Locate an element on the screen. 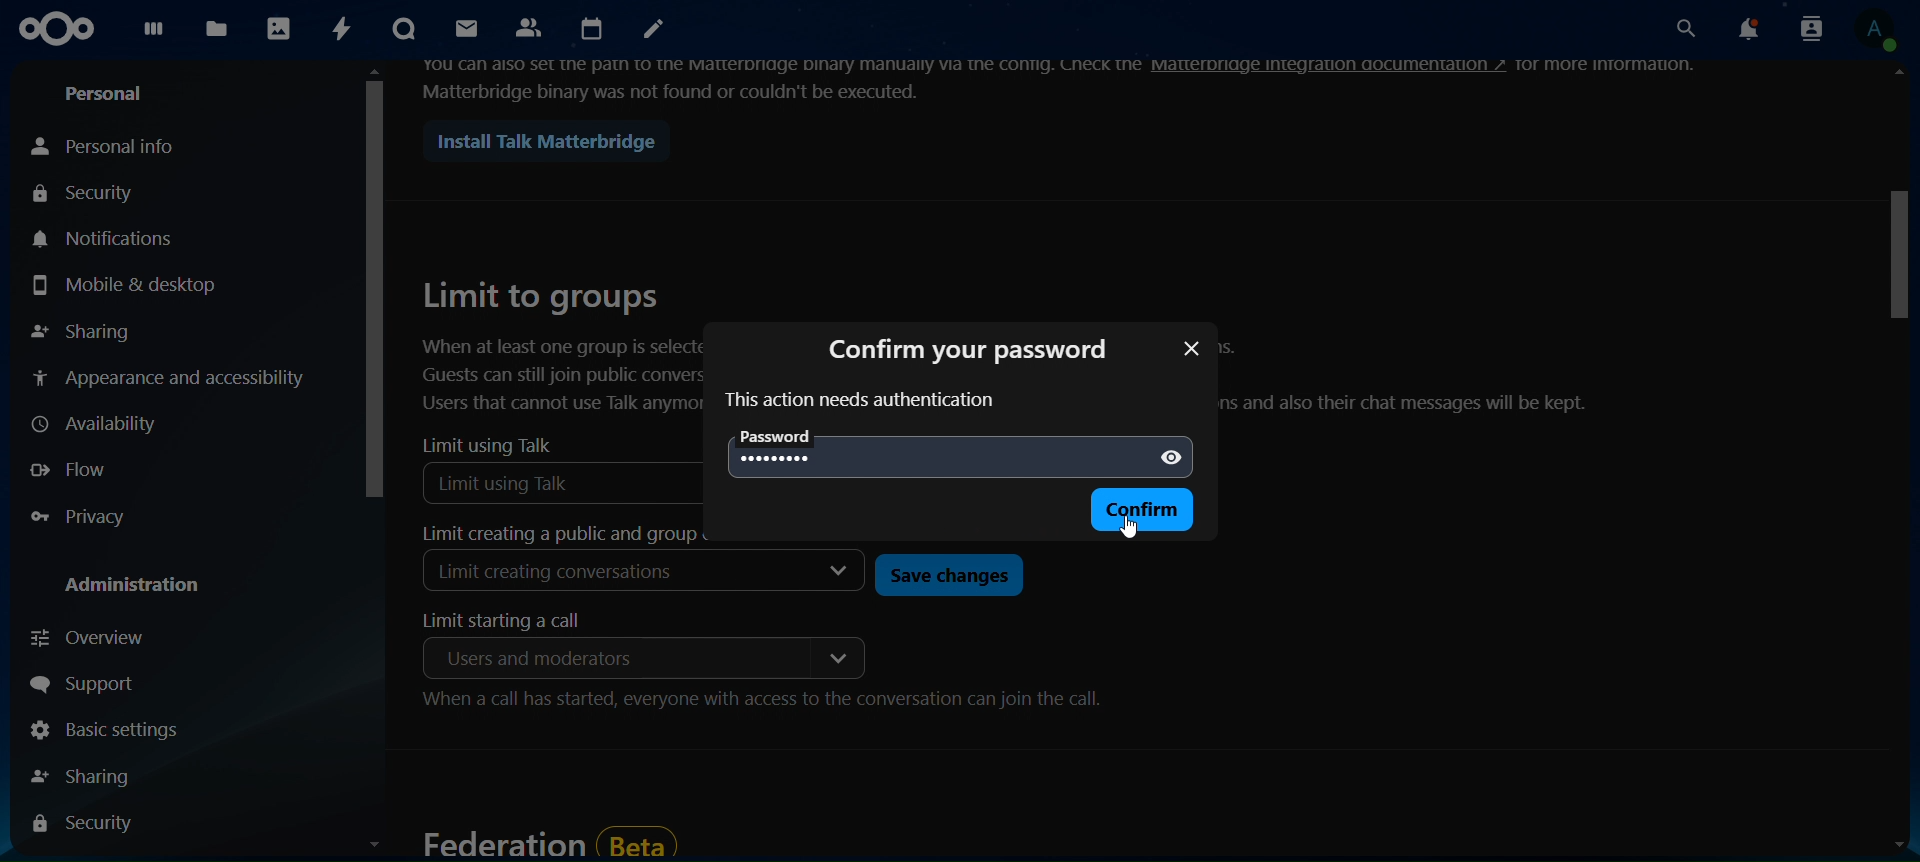 The height and width of the screenshot is (862, 1920). security is located at coordinates (88, 195).